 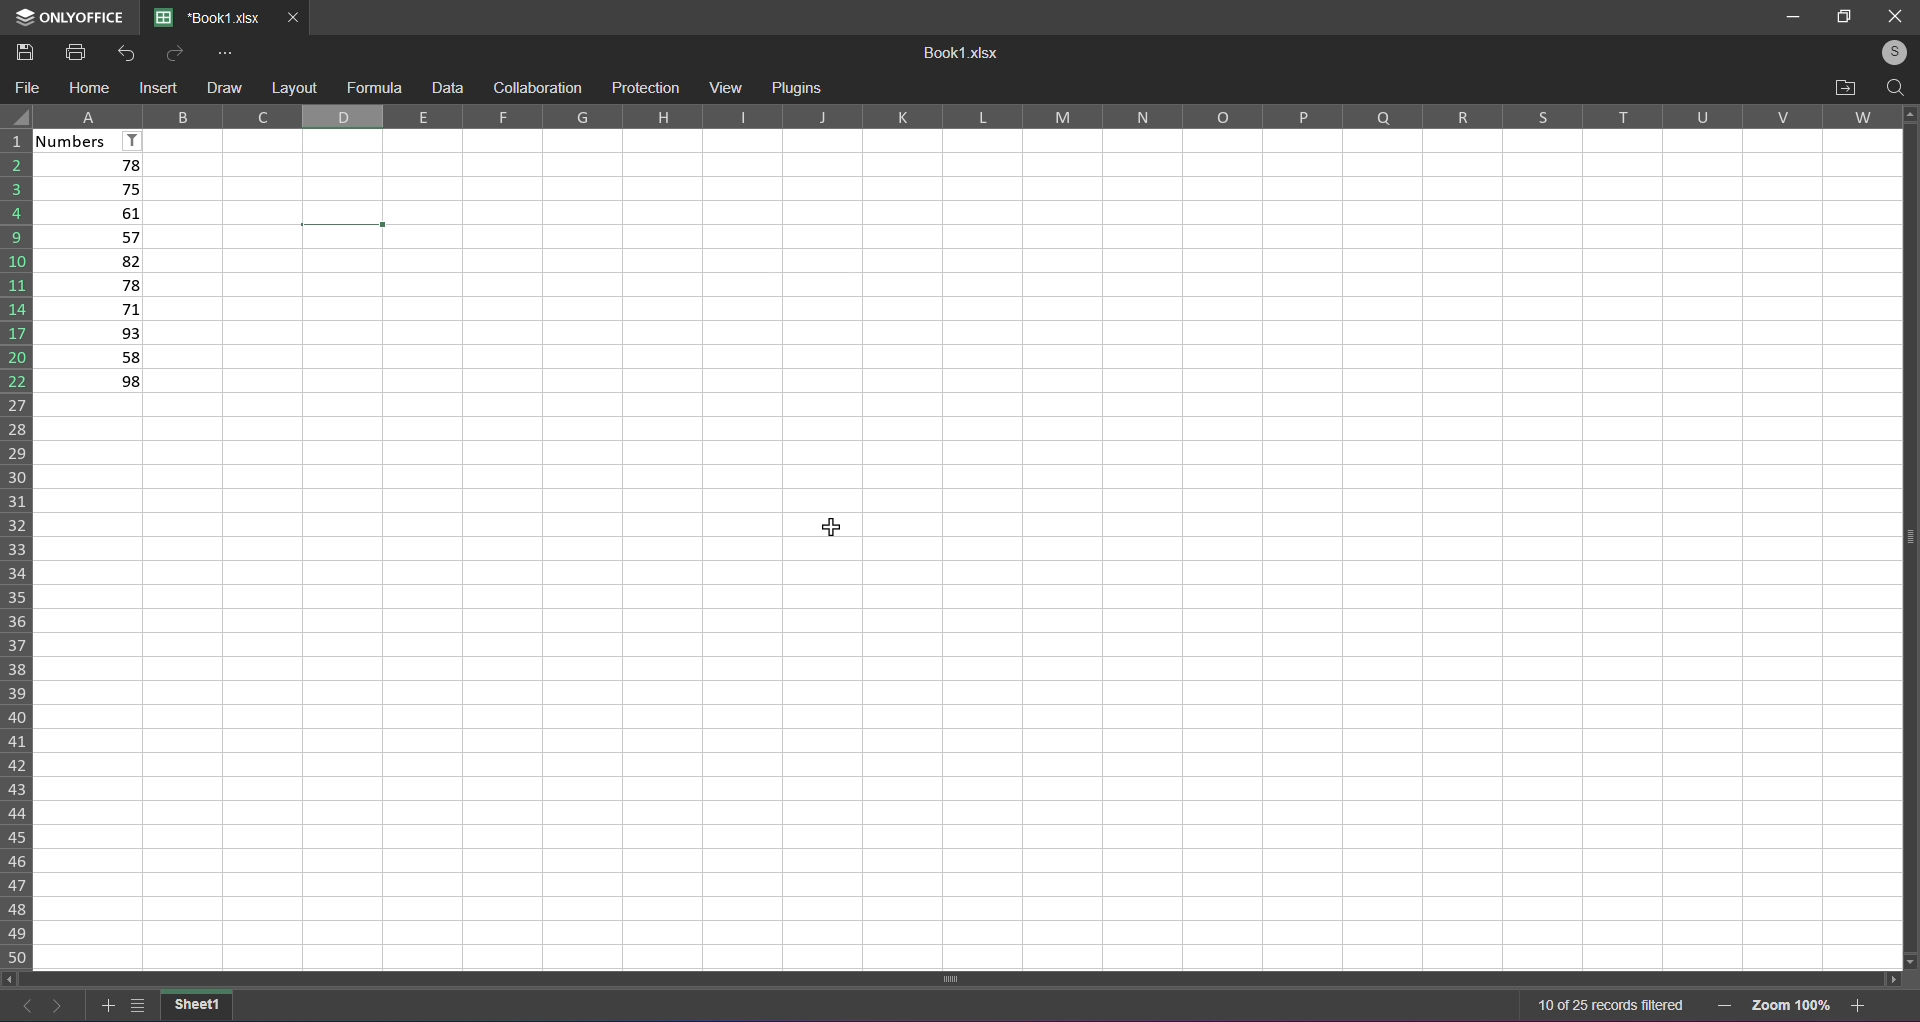 What do you see at coordinates (208, 19) in the screenshot?
I see `*Book1.xlsx` at bounding box center [208, 19].